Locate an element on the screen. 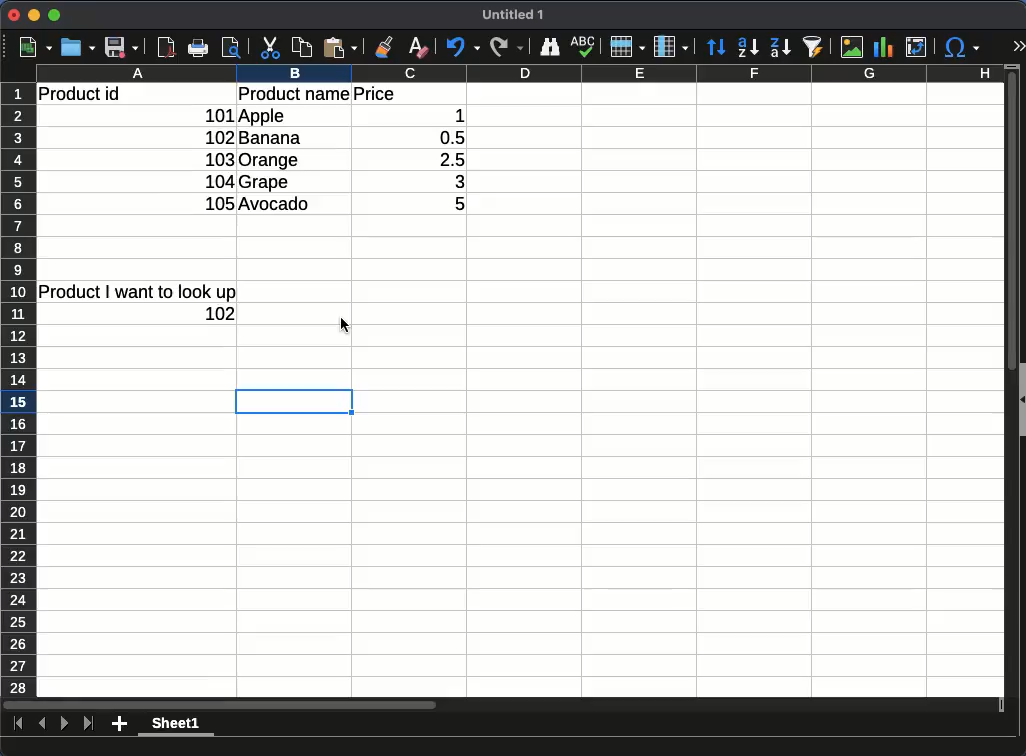 The width and height of the screenshot is (1026, 756). 1 is located at coordinates (449, 116).